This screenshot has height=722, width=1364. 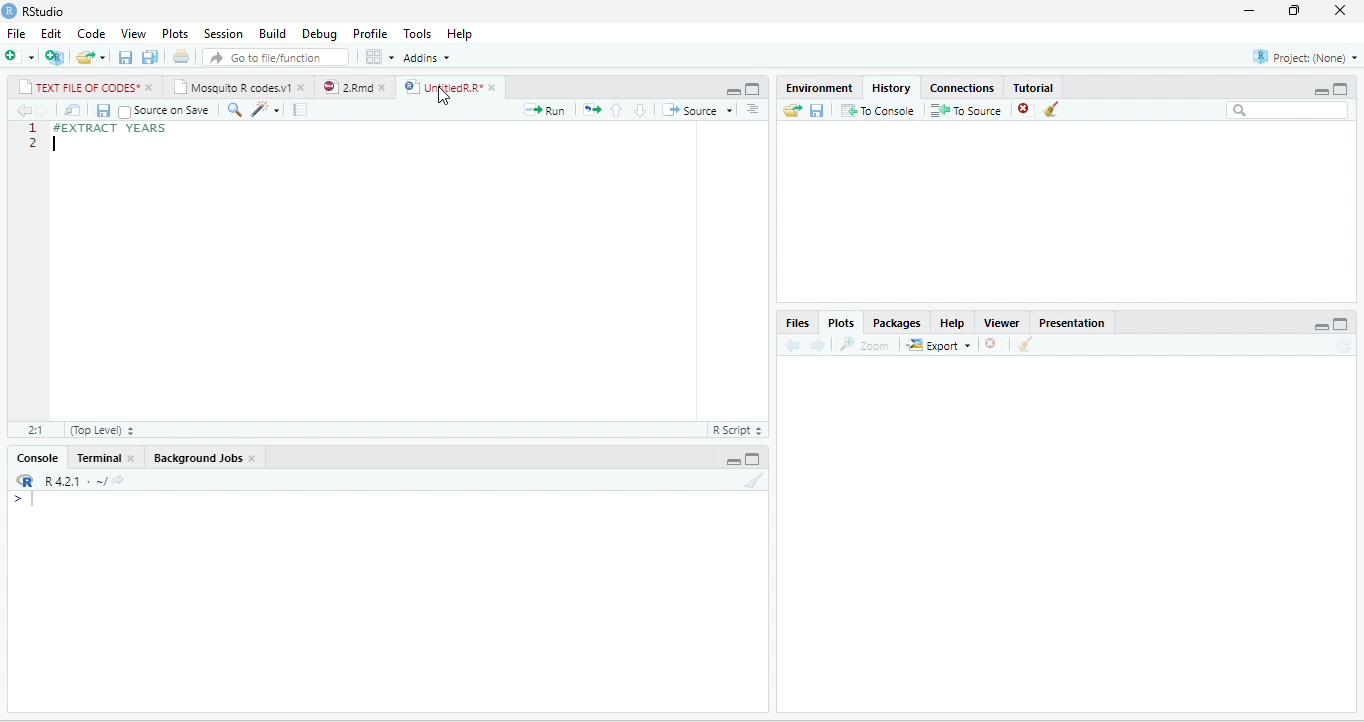 What do you see at coordinates (92, 57) in the screenshot?
I see `open file` at bounding box center [92, 57].